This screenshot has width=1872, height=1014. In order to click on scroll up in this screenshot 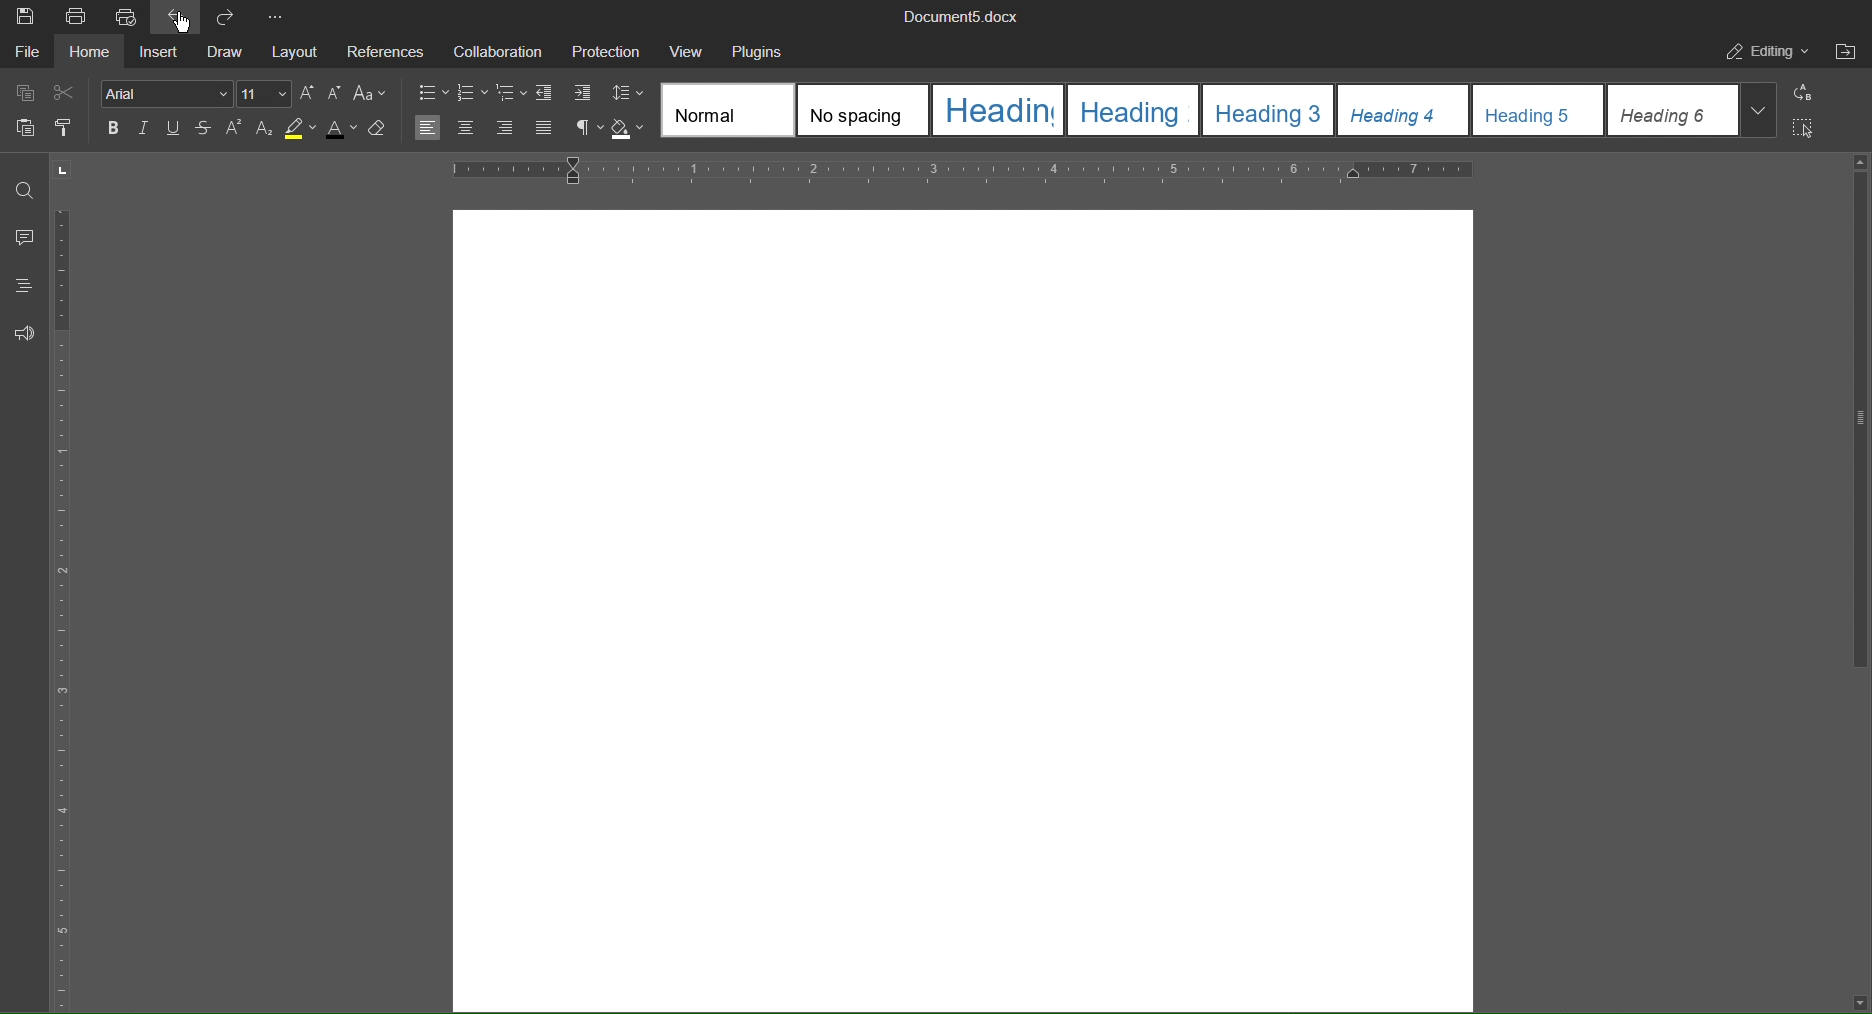, I will do `click(1862, 162)`.